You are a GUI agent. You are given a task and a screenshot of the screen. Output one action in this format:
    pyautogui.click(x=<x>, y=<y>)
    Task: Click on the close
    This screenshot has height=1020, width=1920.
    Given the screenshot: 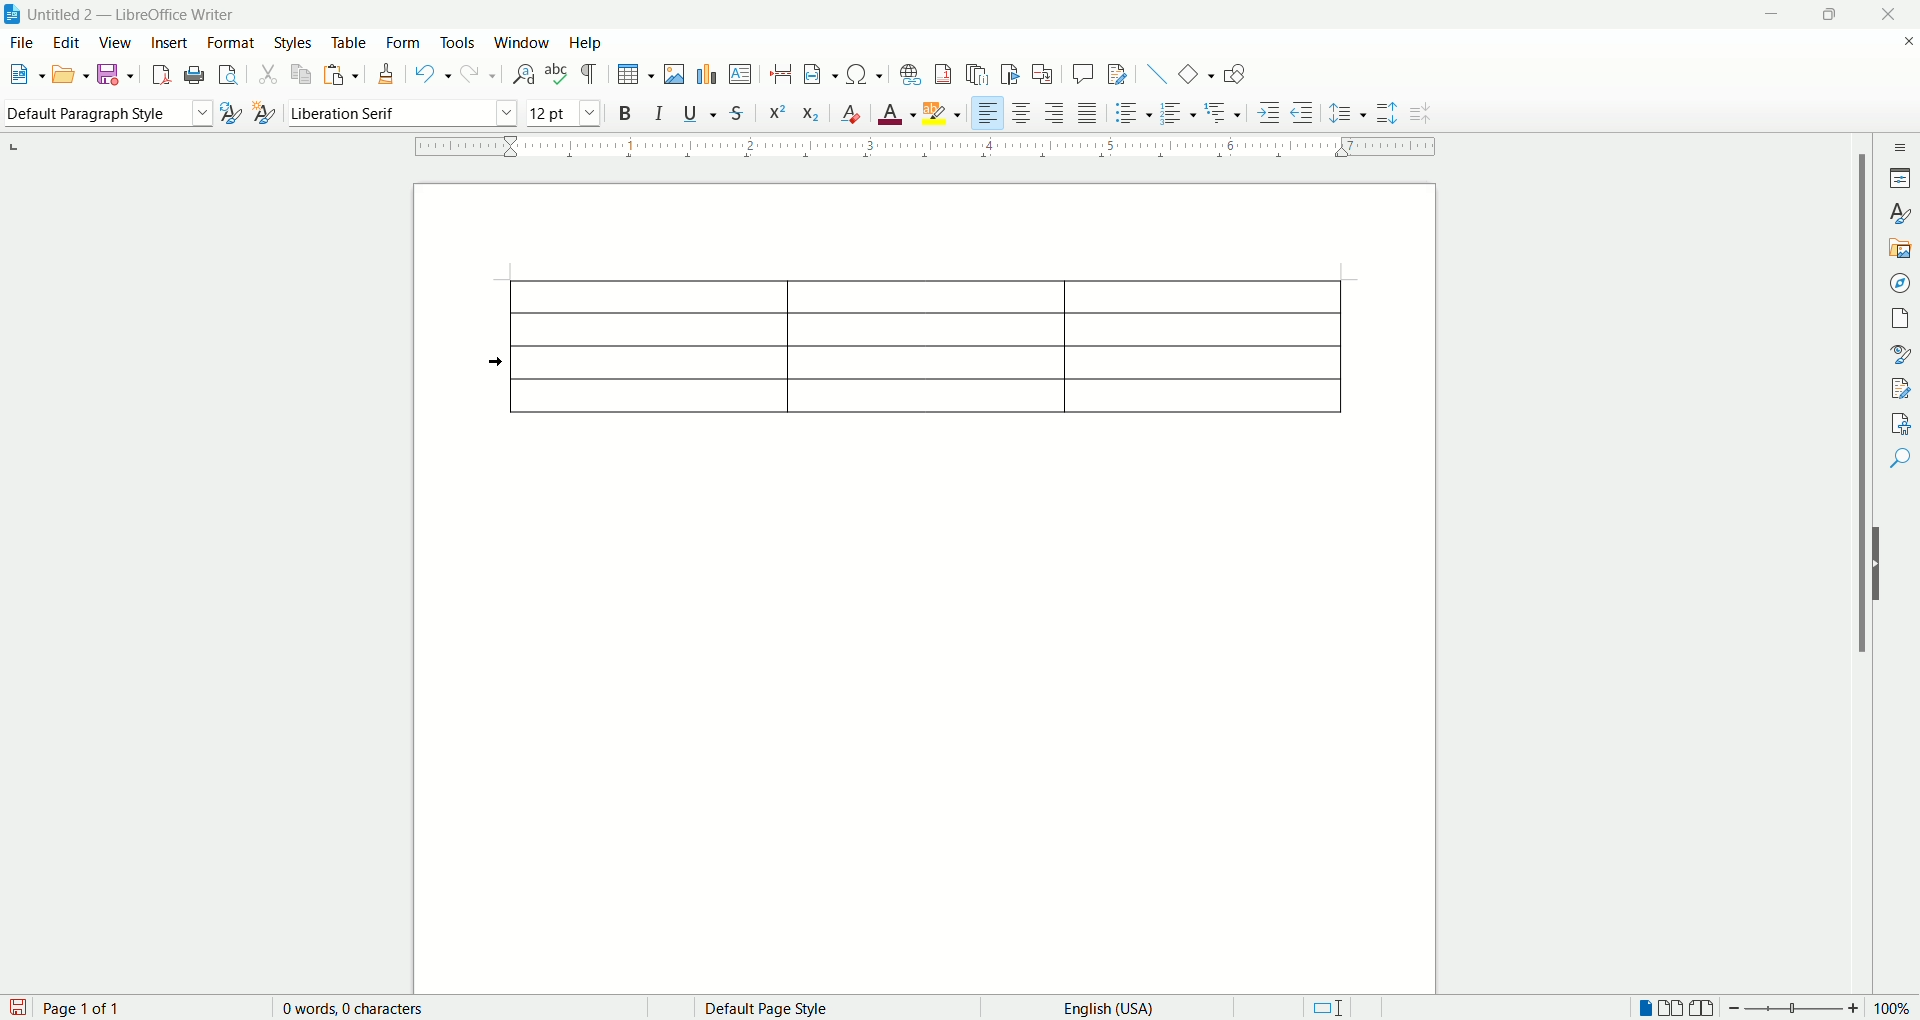 What is the action you would take?
    pyautogui.click(x=1903, y=42)
    